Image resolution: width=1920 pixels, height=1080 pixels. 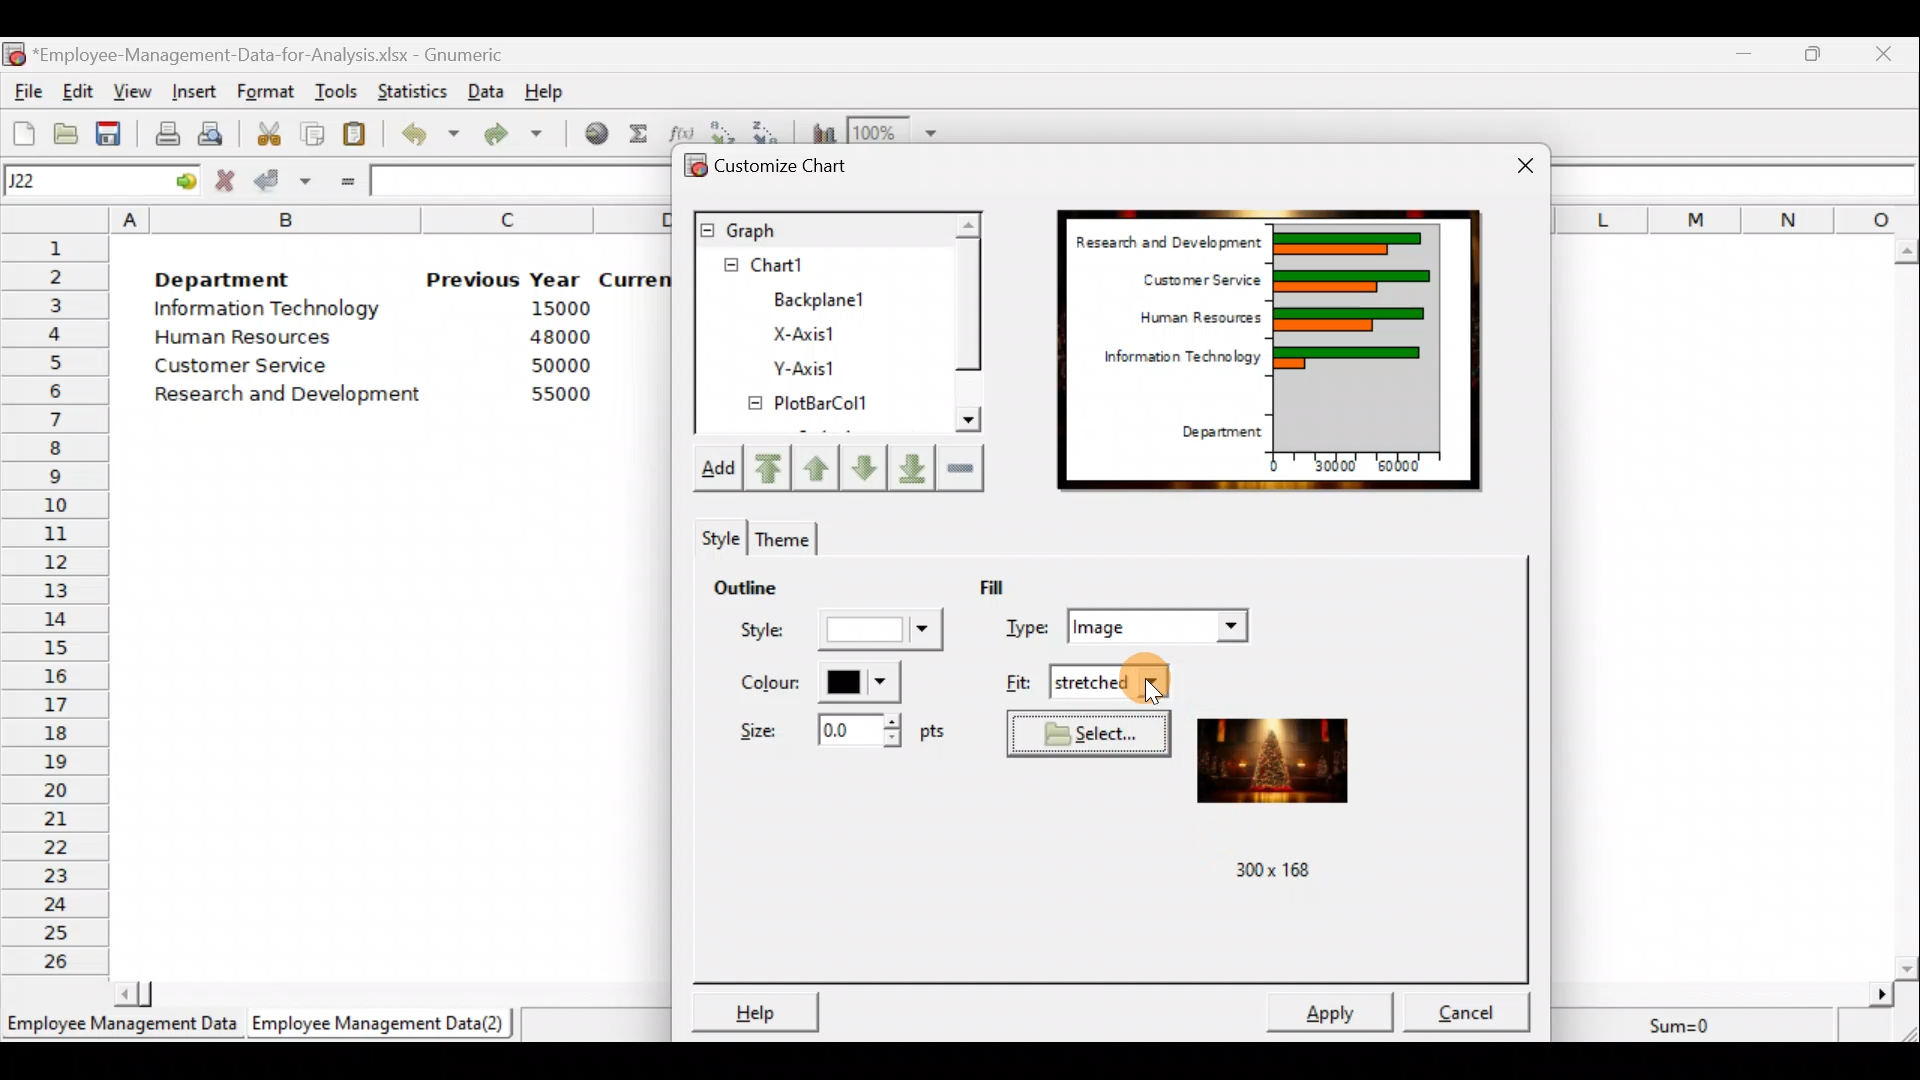 I want to click on Select, so click(x=1090, y=733).